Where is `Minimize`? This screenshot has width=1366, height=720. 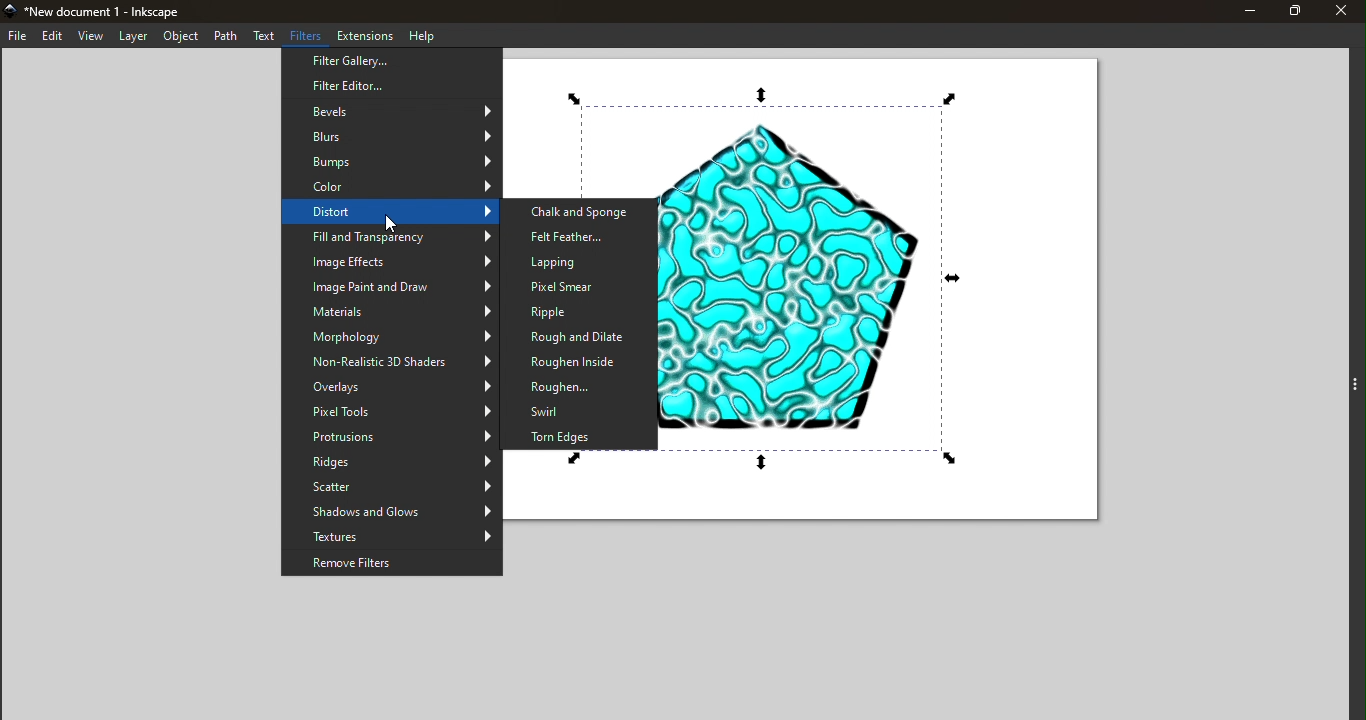 Minimize is located at coordinates (1244, 11).